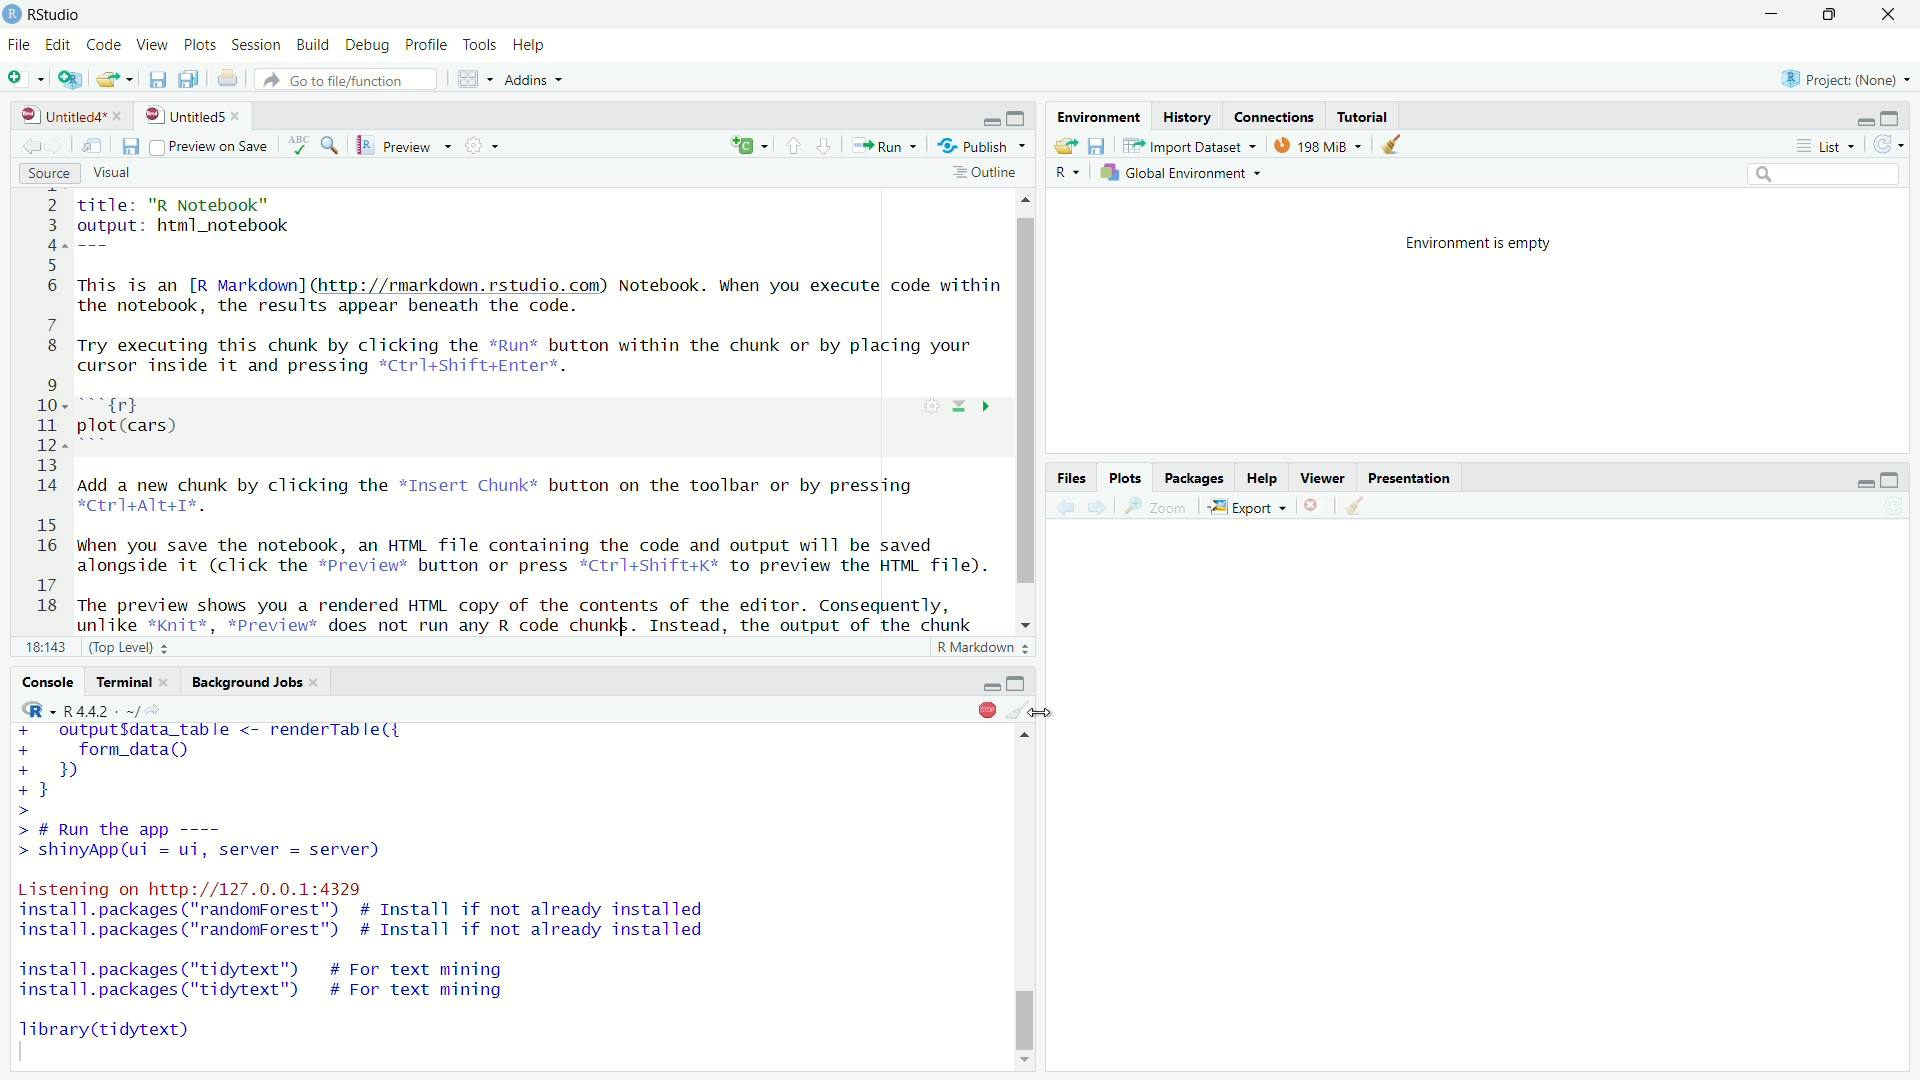  Describe the element at coordinates (92, 147) in the screenshot. I see `show in new window` at that location.